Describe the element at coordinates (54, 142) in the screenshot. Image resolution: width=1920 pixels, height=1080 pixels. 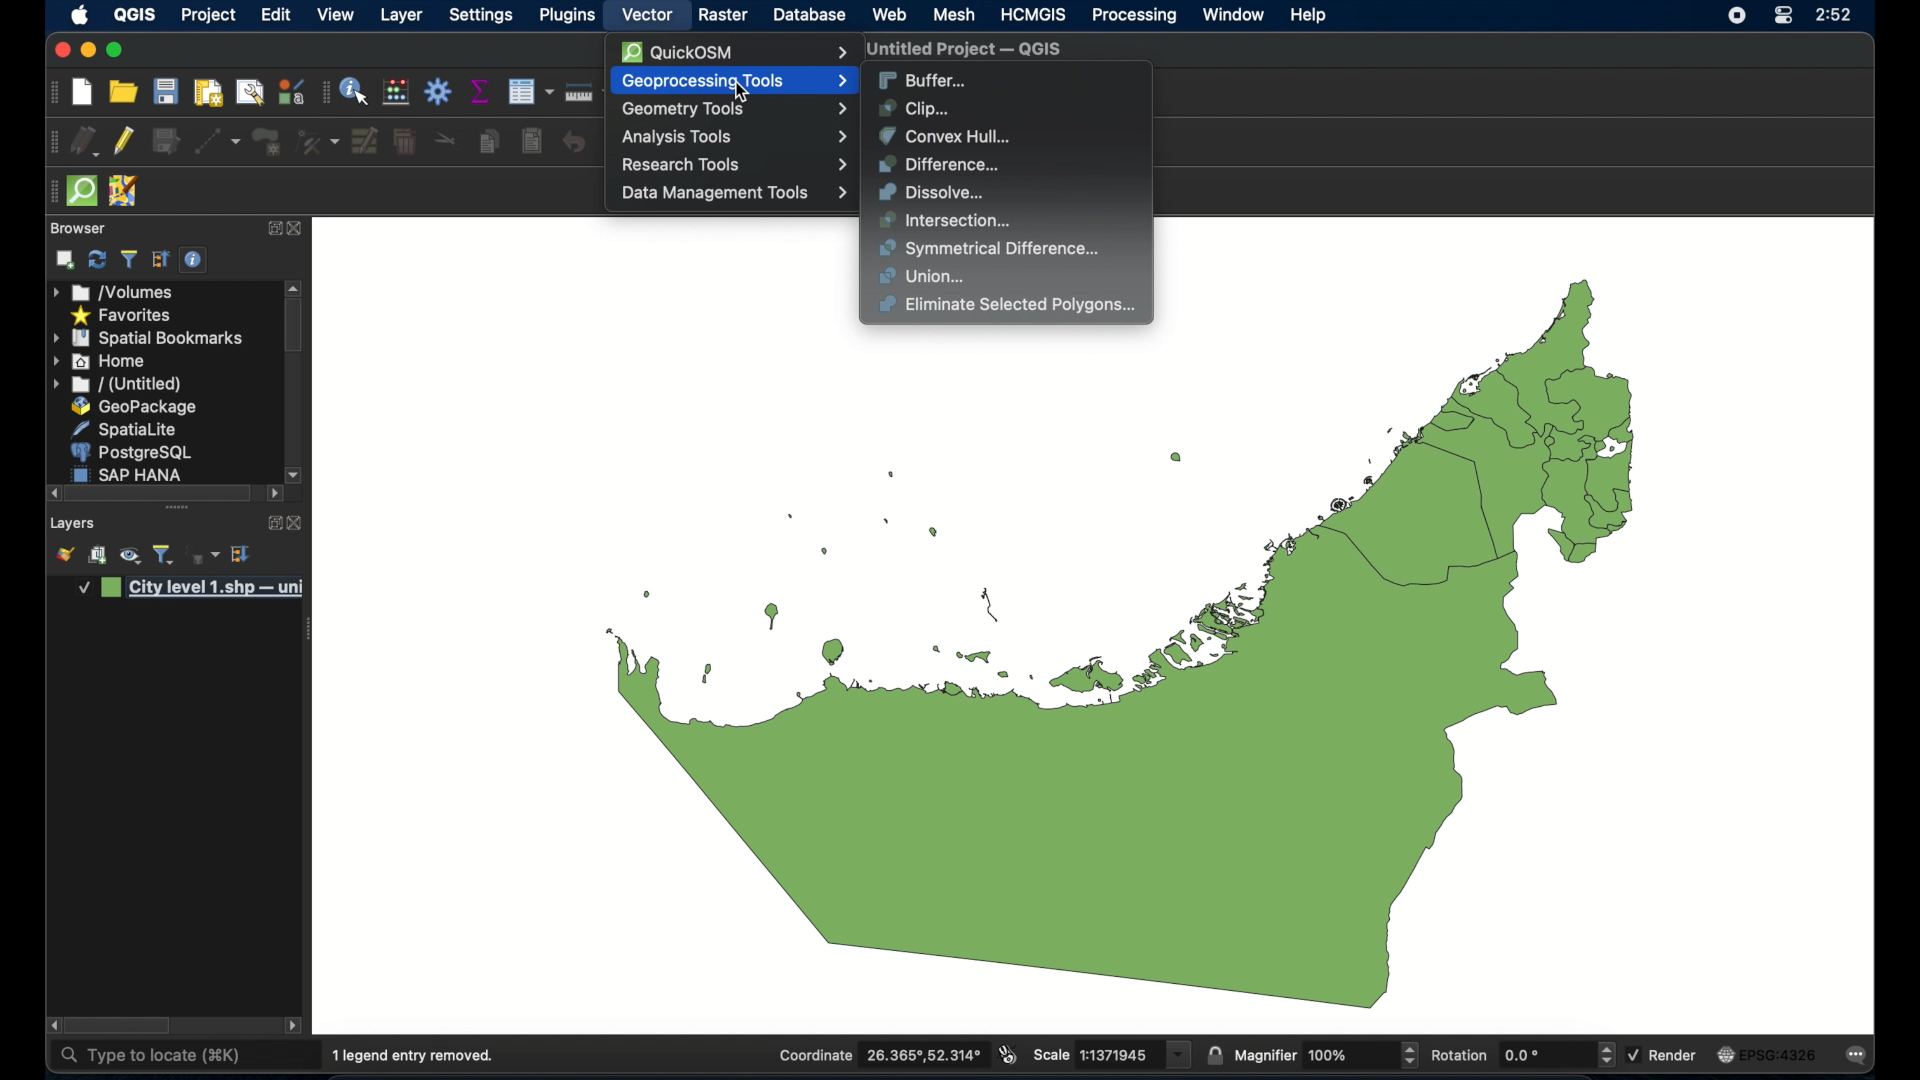
I see `digitizing toolbar` at that location.